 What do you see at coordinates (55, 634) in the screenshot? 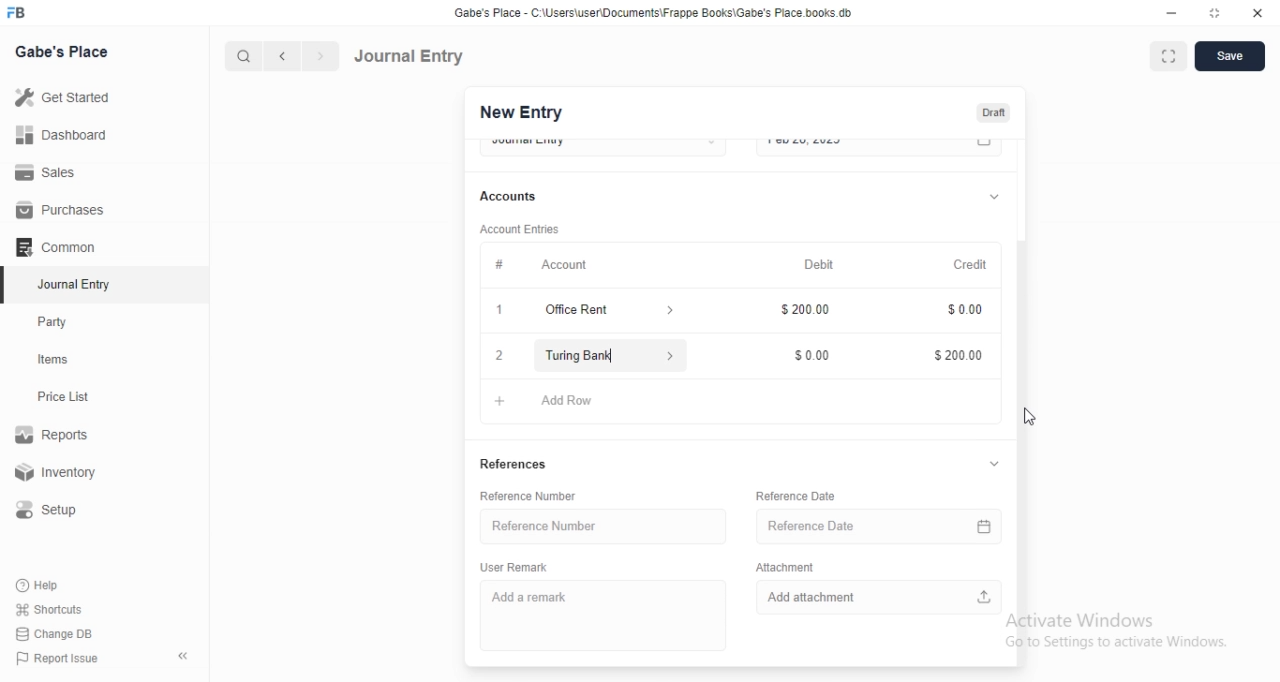
I see `‘Change DB` at bounding box center [55, 634].